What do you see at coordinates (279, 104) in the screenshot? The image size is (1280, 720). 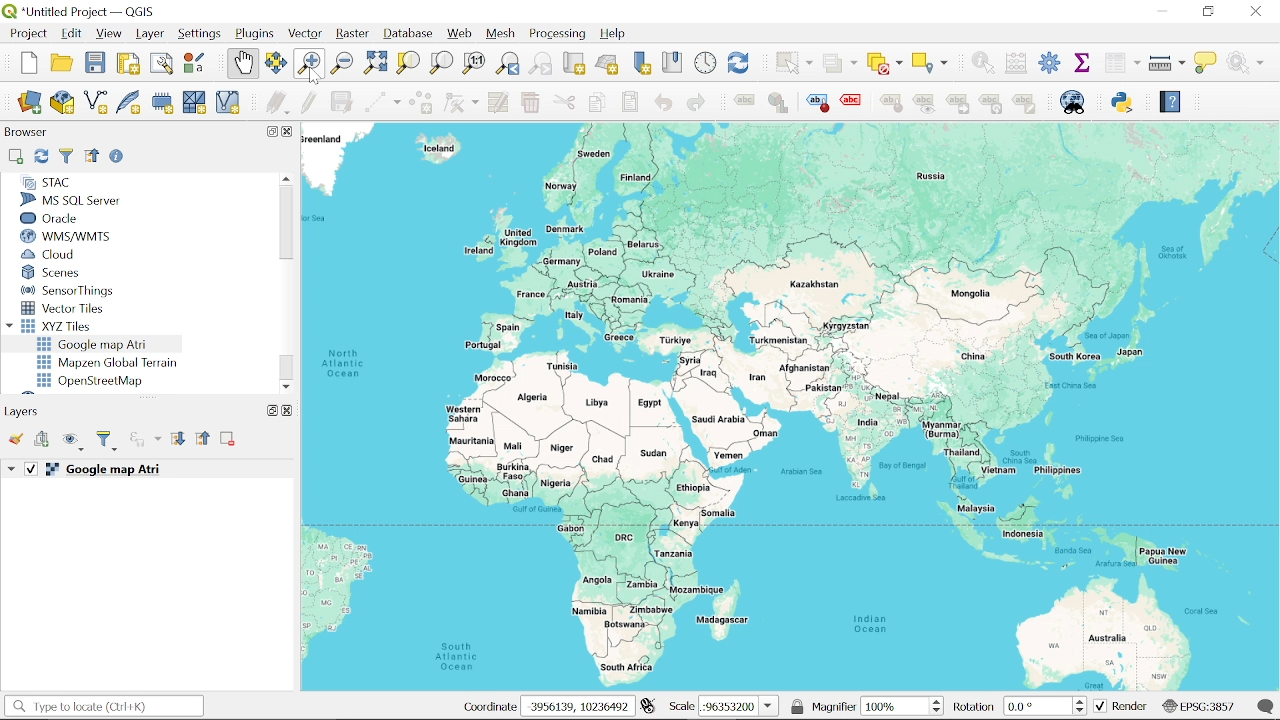 I see `Current edits` at bounding box center [279, 104].